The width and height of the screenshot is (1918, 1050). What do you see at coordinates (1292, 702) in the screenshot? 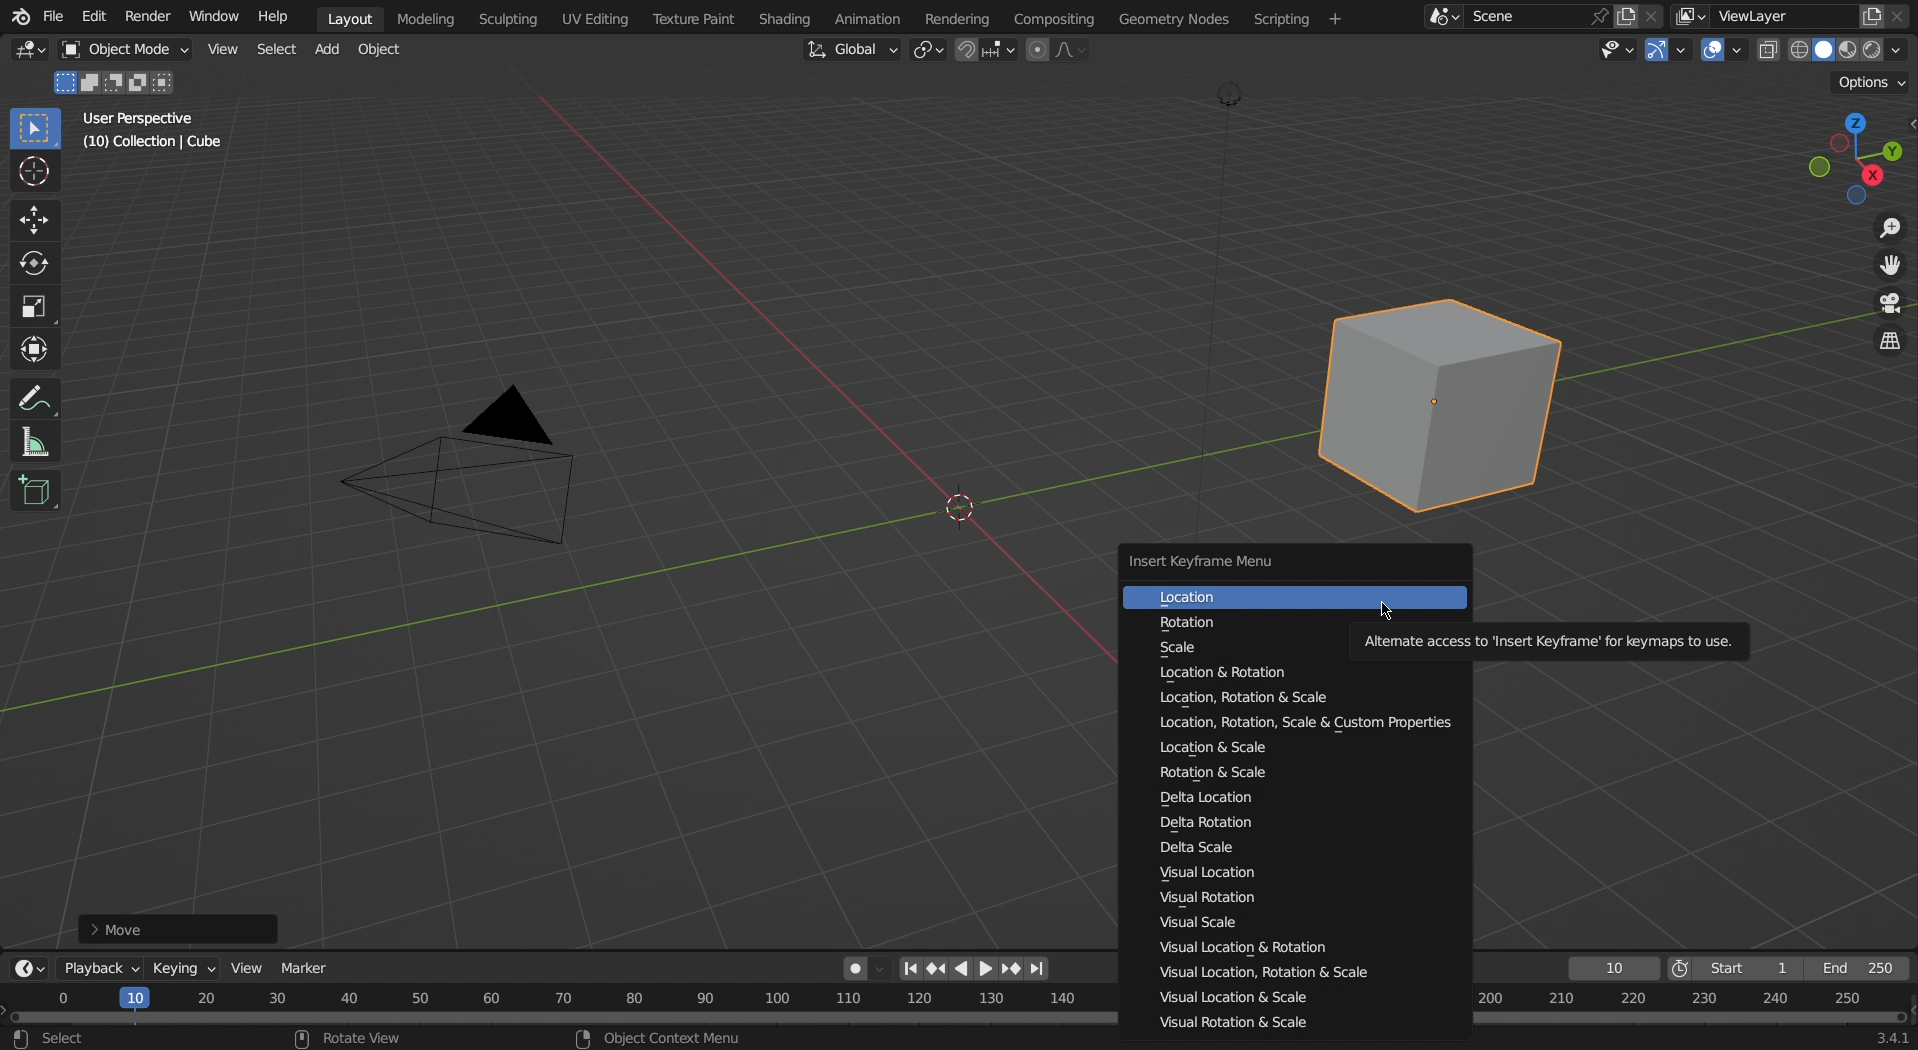
I see `Location, Rotation & Scale` at bounding box center [1292, 702].